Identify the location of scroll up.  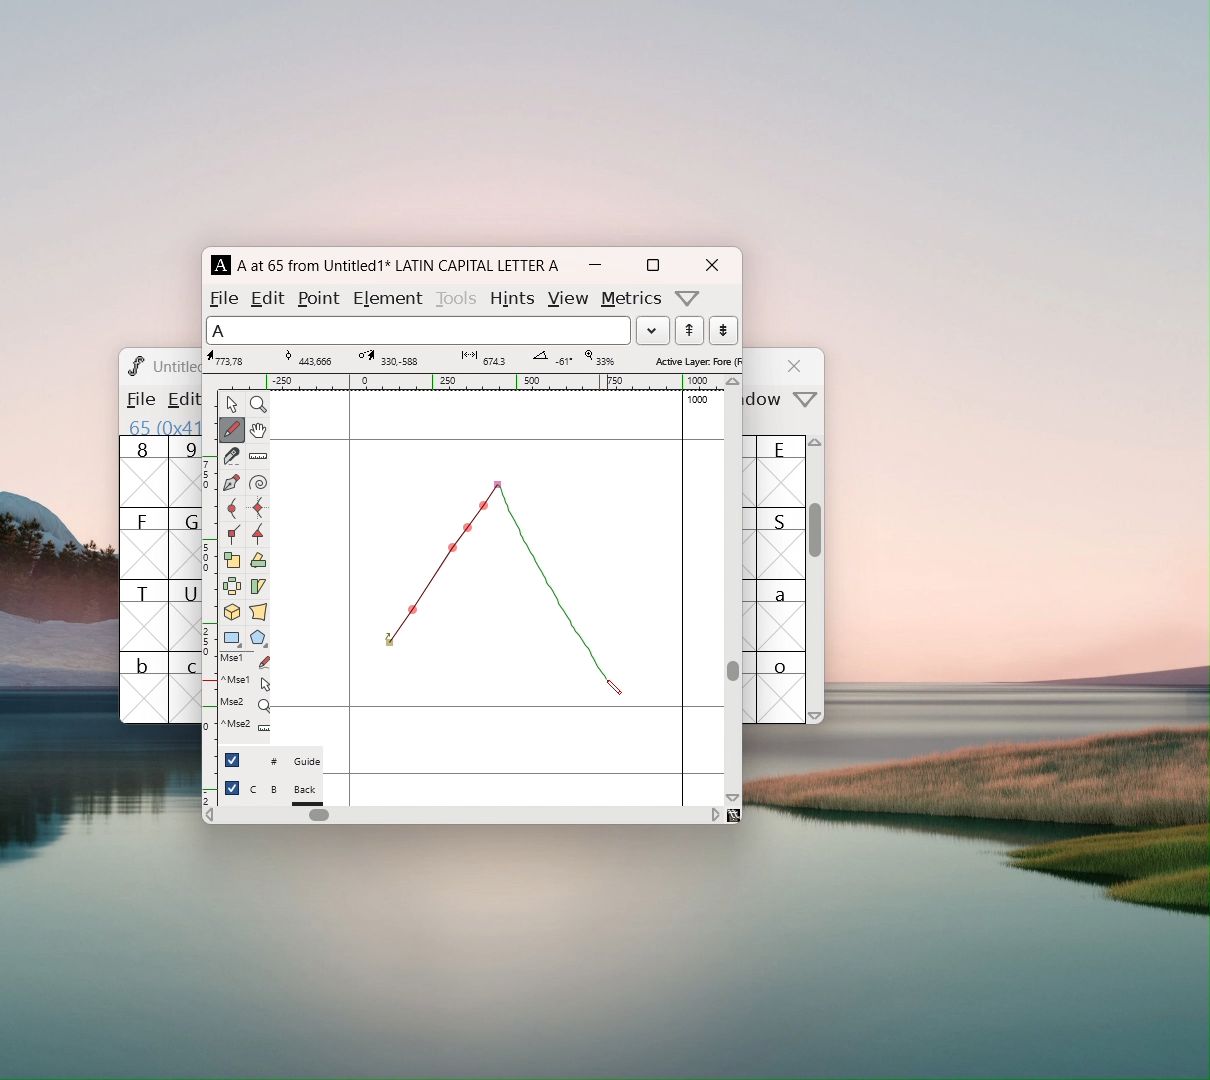
(817, 447).